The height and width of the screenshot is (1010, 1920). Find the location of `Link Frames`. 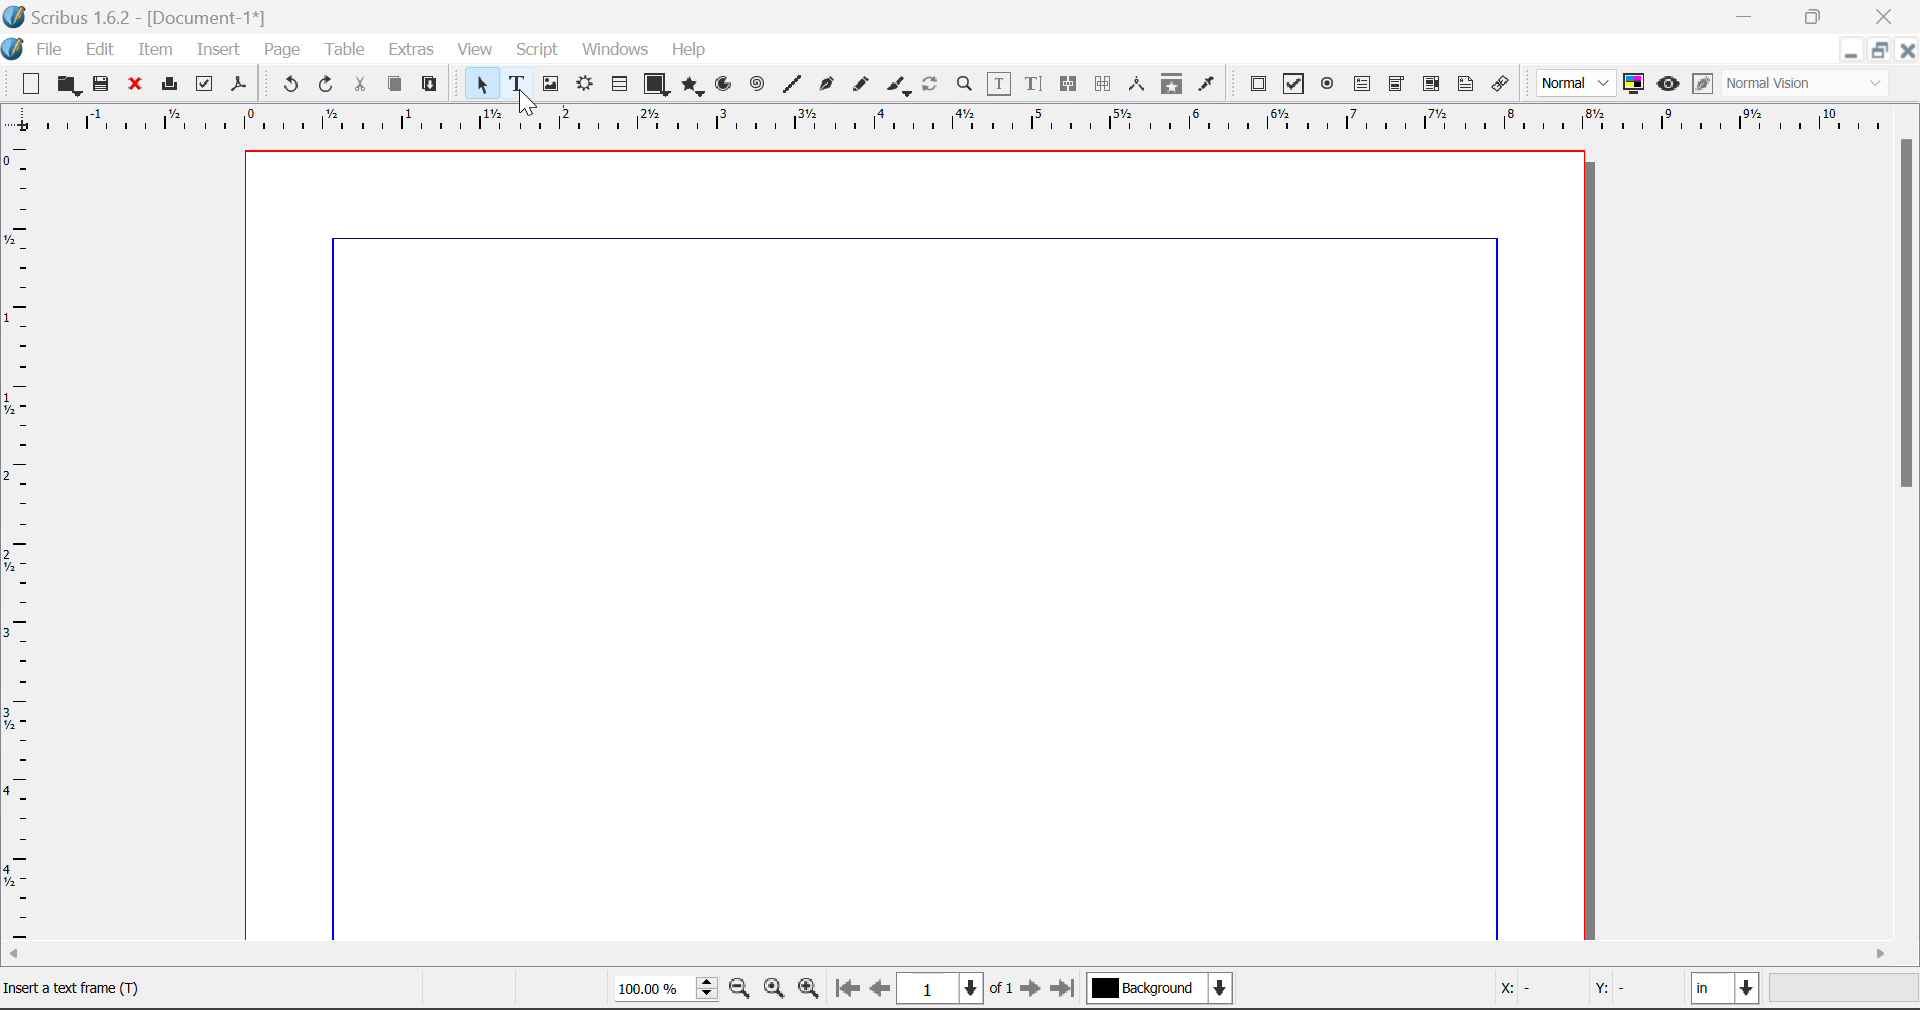

Link Frames is located at coordinates (1069, 84).